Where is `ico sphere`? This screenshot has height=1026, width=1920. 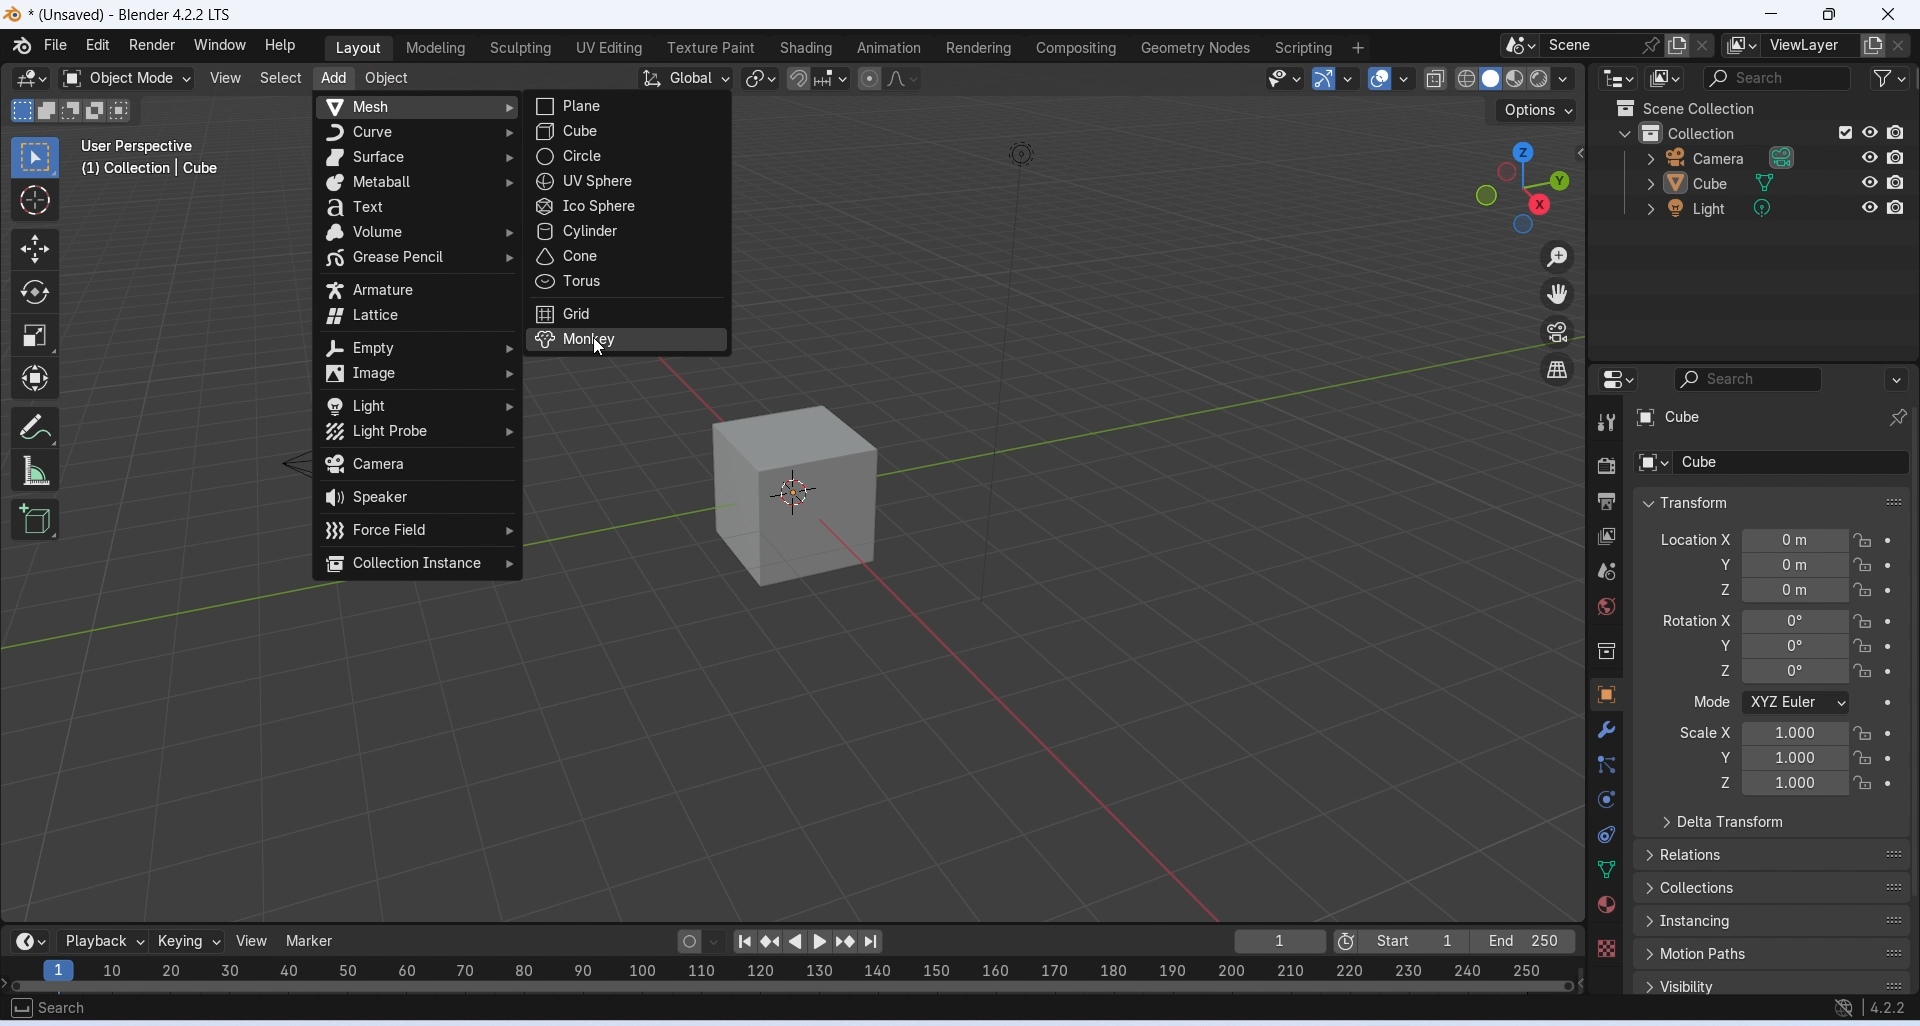 ico sphere is located at coordinates (625, 207).